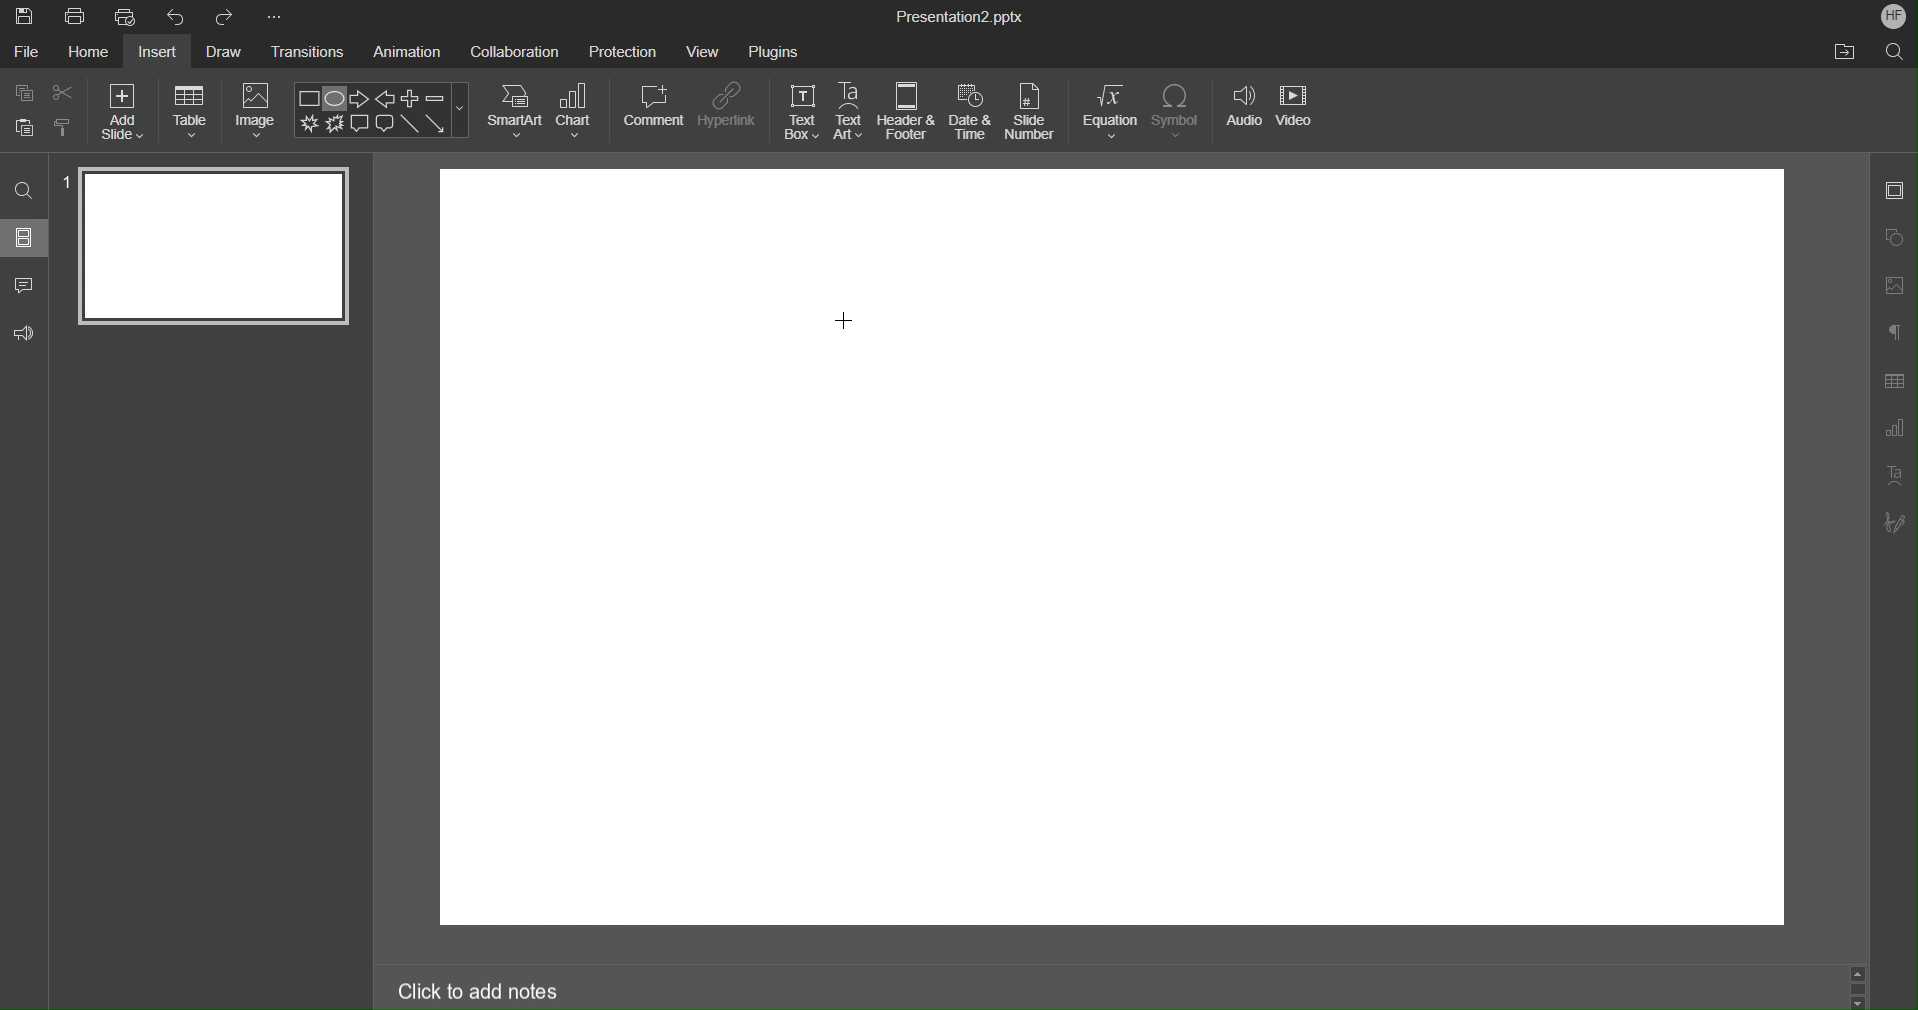 The width and height of the screenshot is (1918, 1010). What do you see at coordinates (122, 110) in the screenshot?
I see `Add Size` at bounding box center [122, 110].